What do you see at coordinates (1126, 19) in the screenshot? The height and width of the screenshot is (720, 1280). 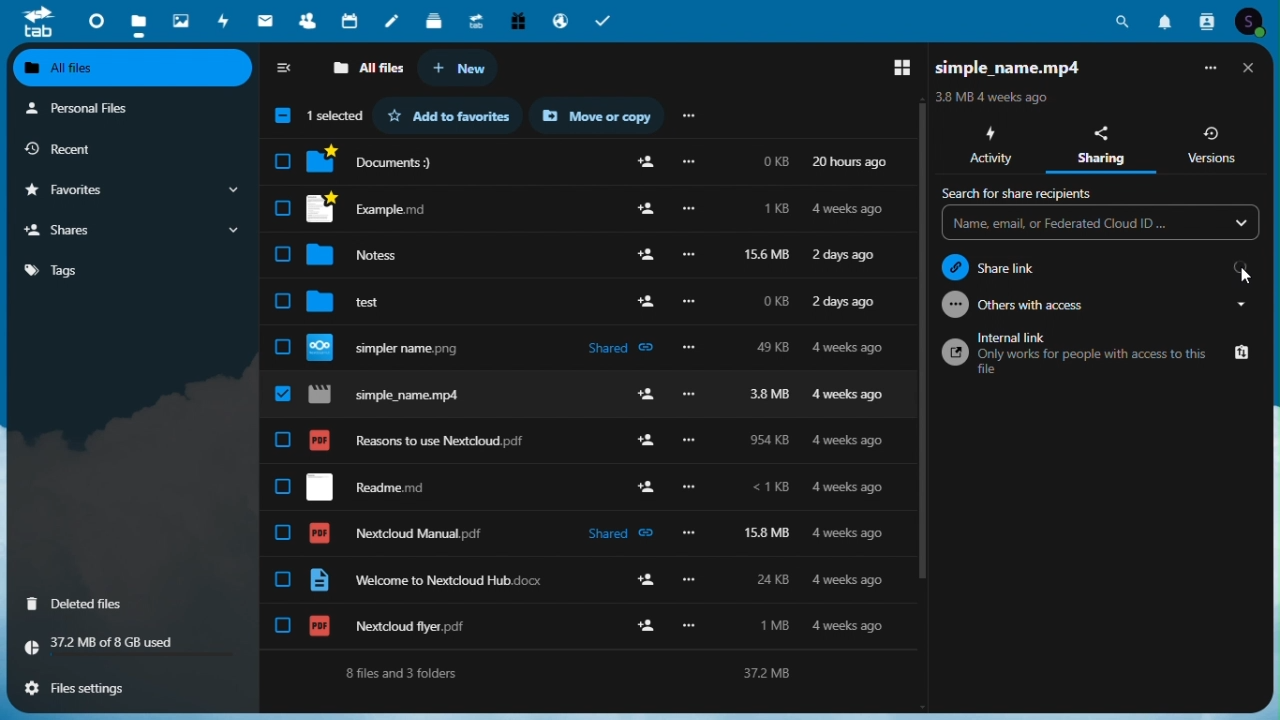 I see `Search` at bounding box center [1126, 19].